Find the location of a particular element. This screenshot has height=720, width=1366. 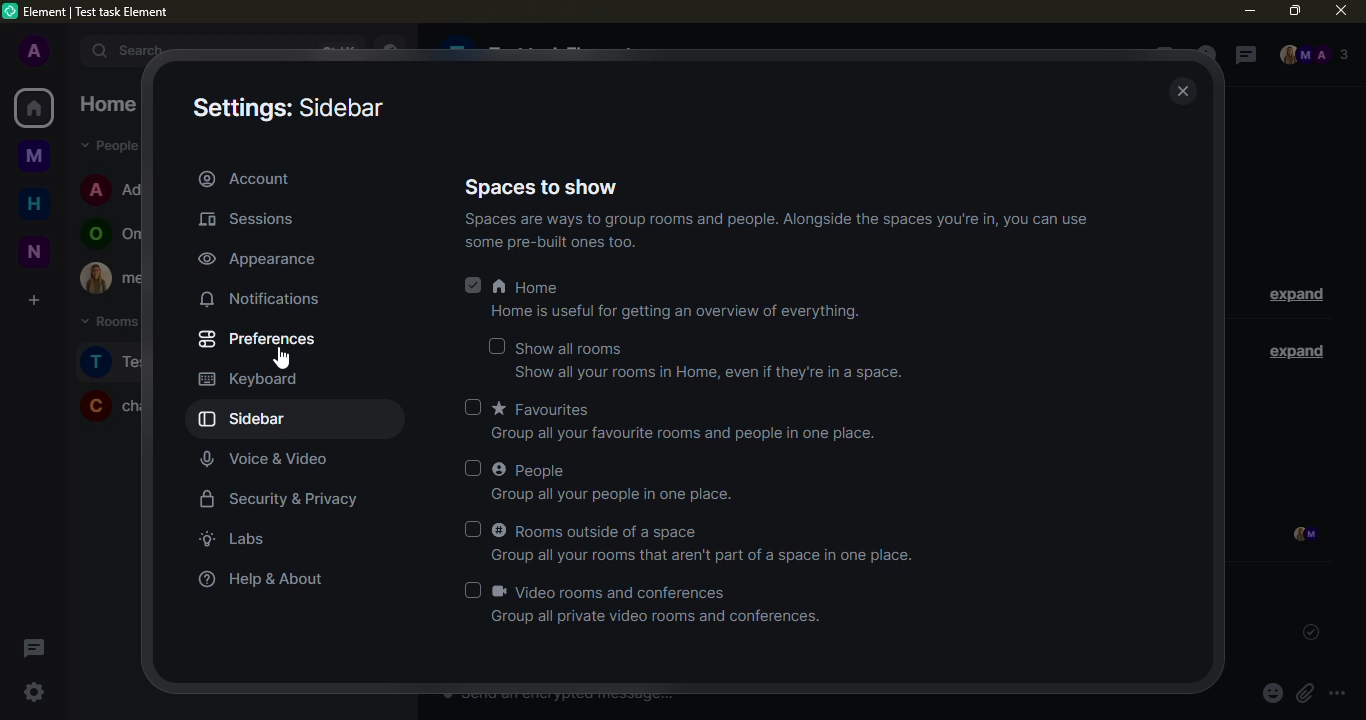

new is located at coordinates (33, 251).